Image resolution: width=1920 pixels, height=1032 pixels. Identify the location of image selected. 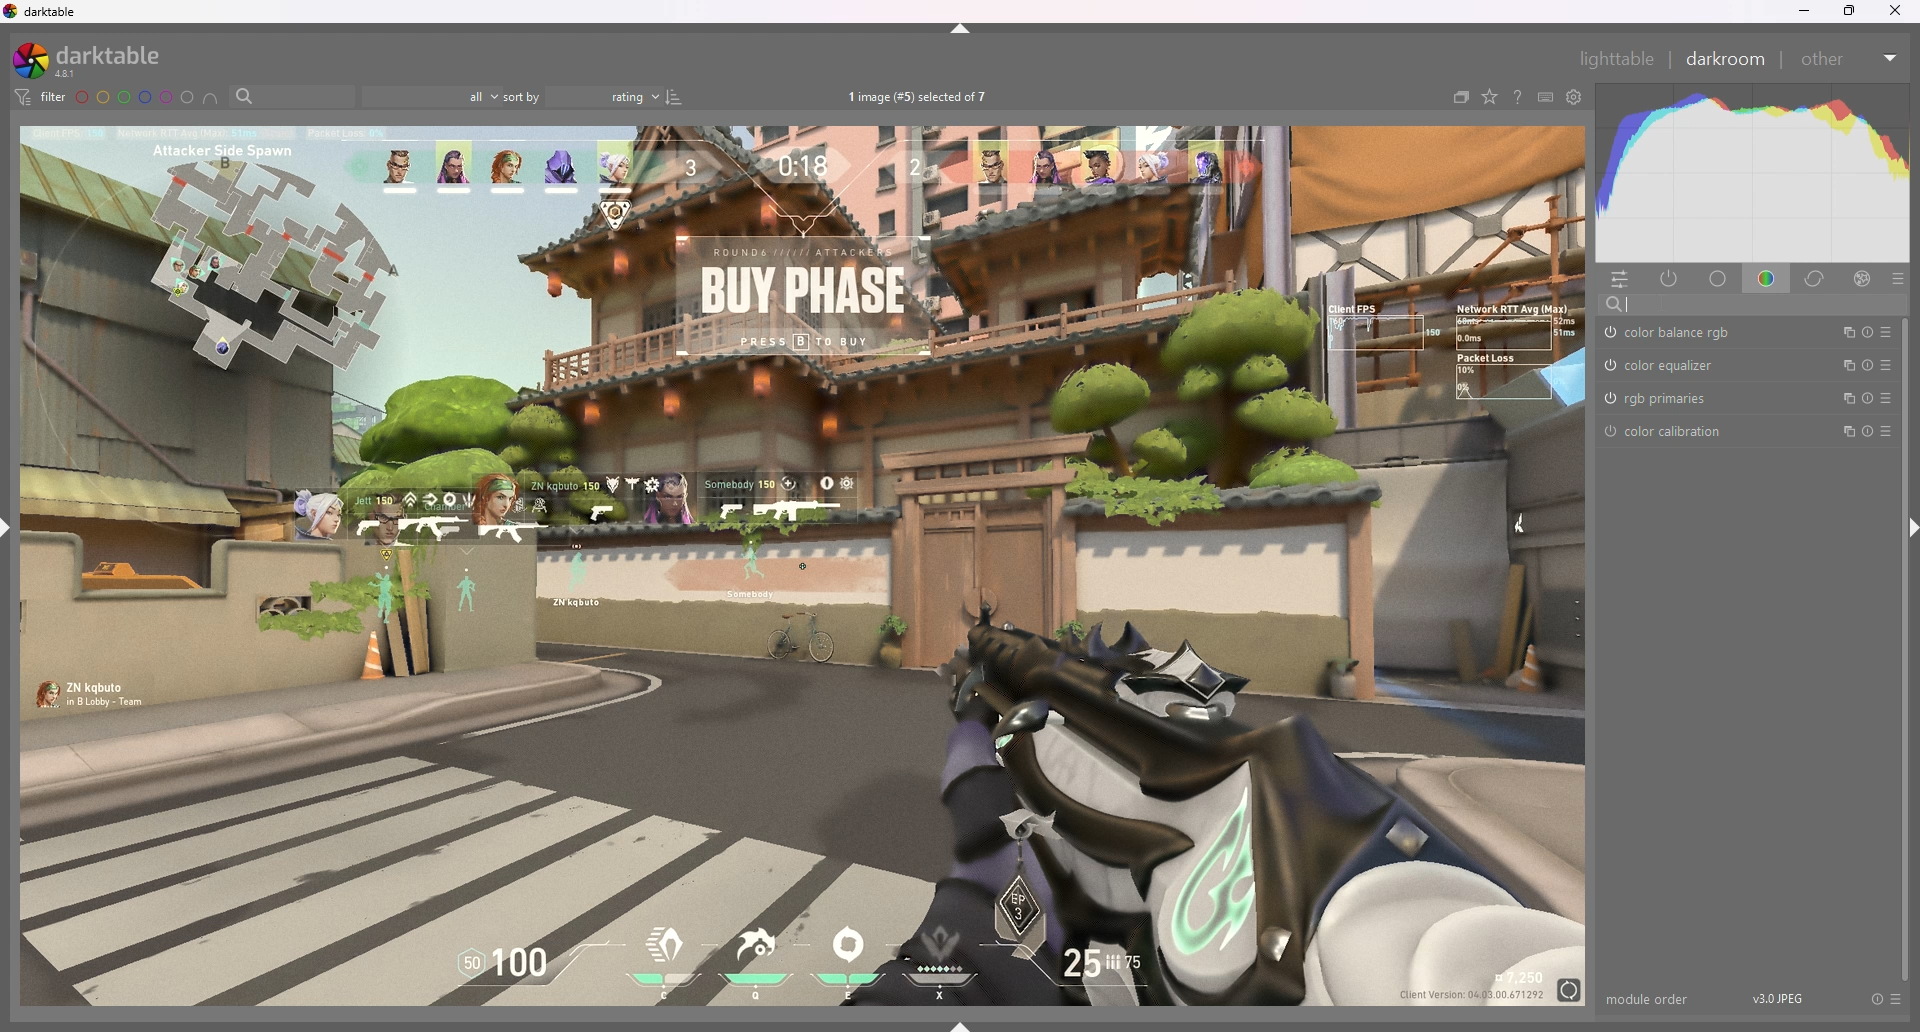
(925, 96).